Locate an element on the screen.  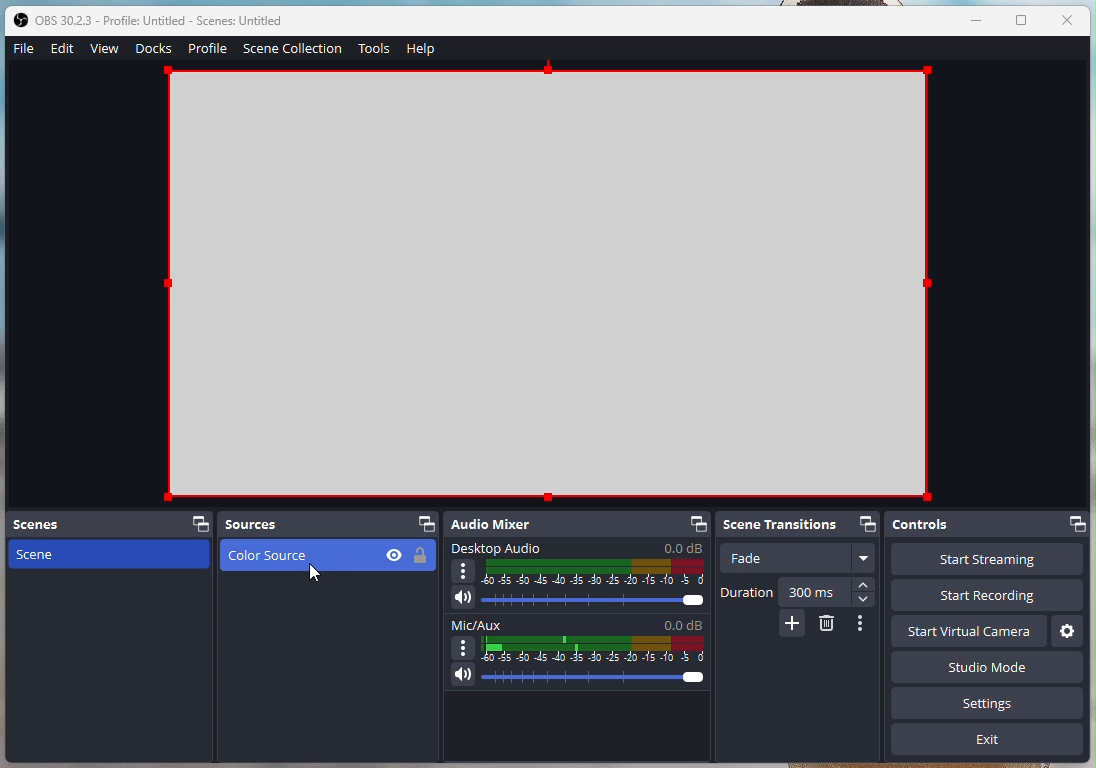
Duration is located at coordinates (798, 592).